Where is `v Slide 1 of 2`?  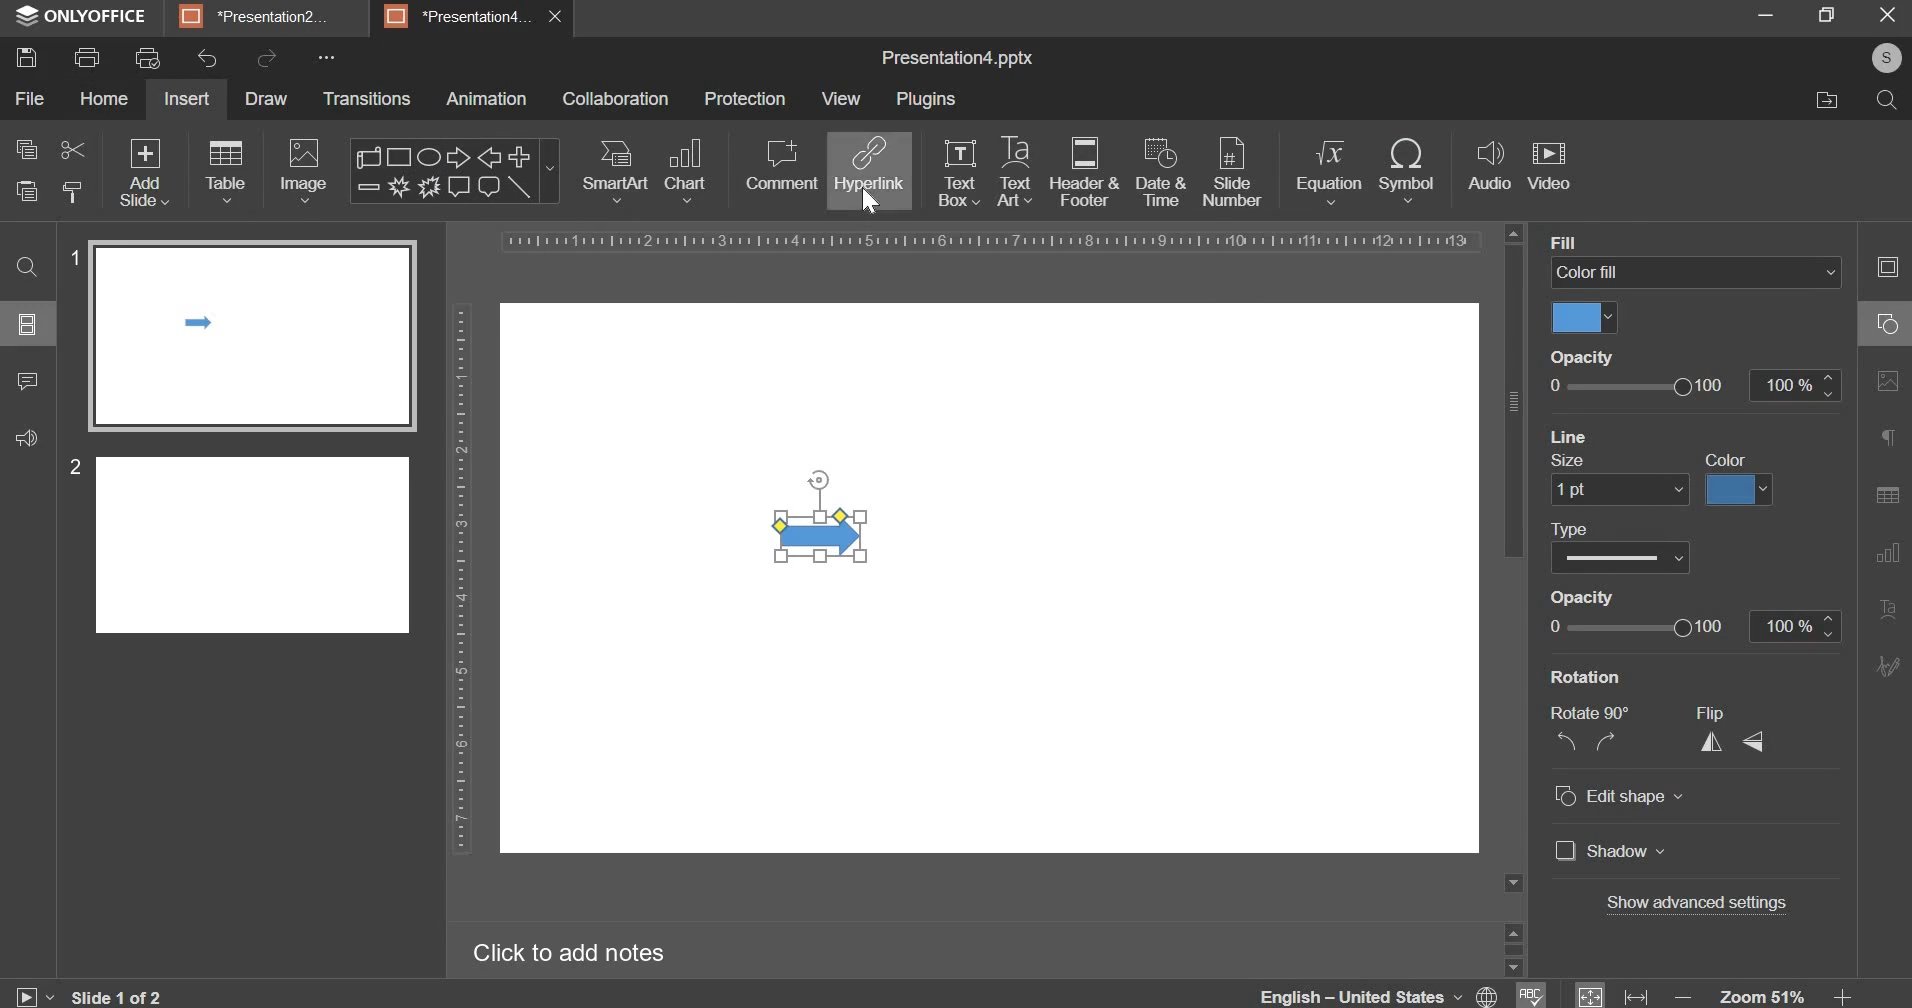 v Slide 1 of 2 is located at coordinates (131, 994).